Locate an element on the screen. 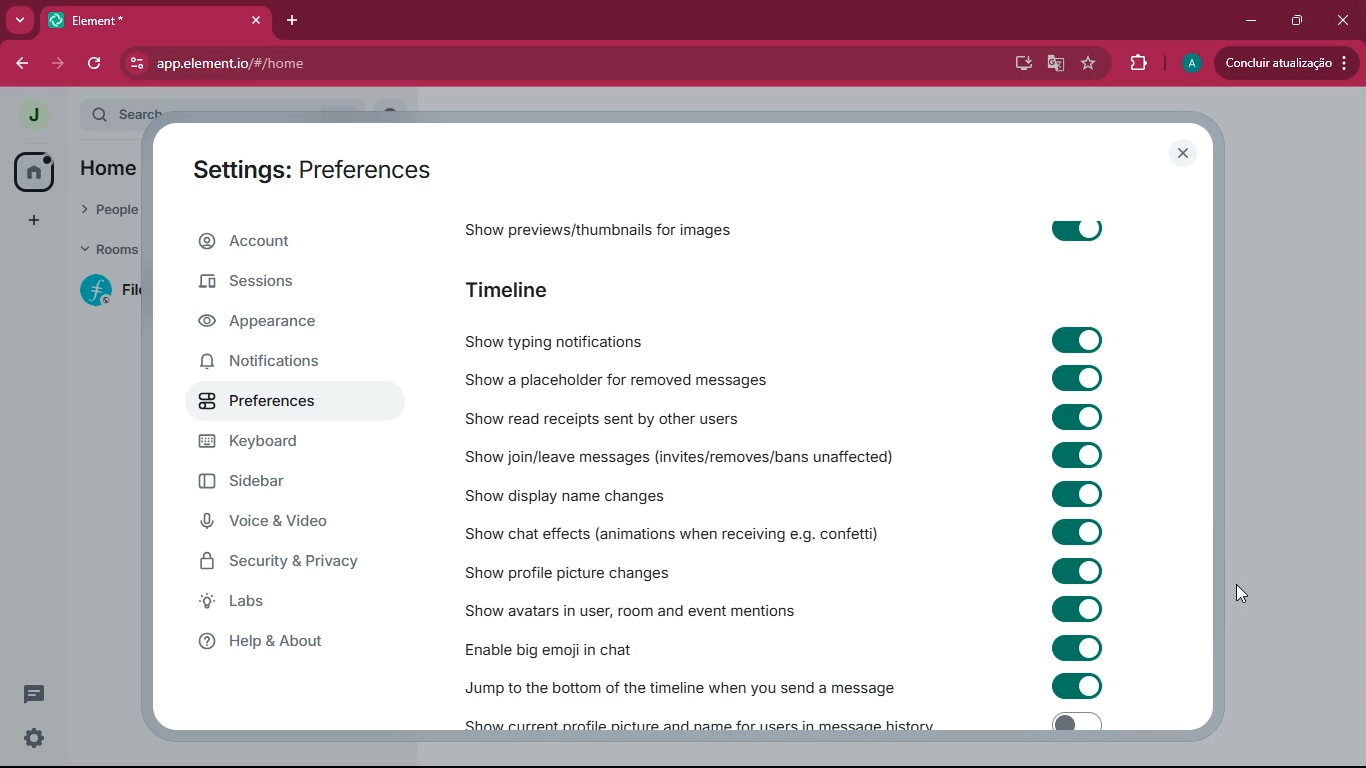 Image resolution: width=1366 pixels, height=768 pixels. show previews/thumbnails for images is located at coordinates (621, 233).